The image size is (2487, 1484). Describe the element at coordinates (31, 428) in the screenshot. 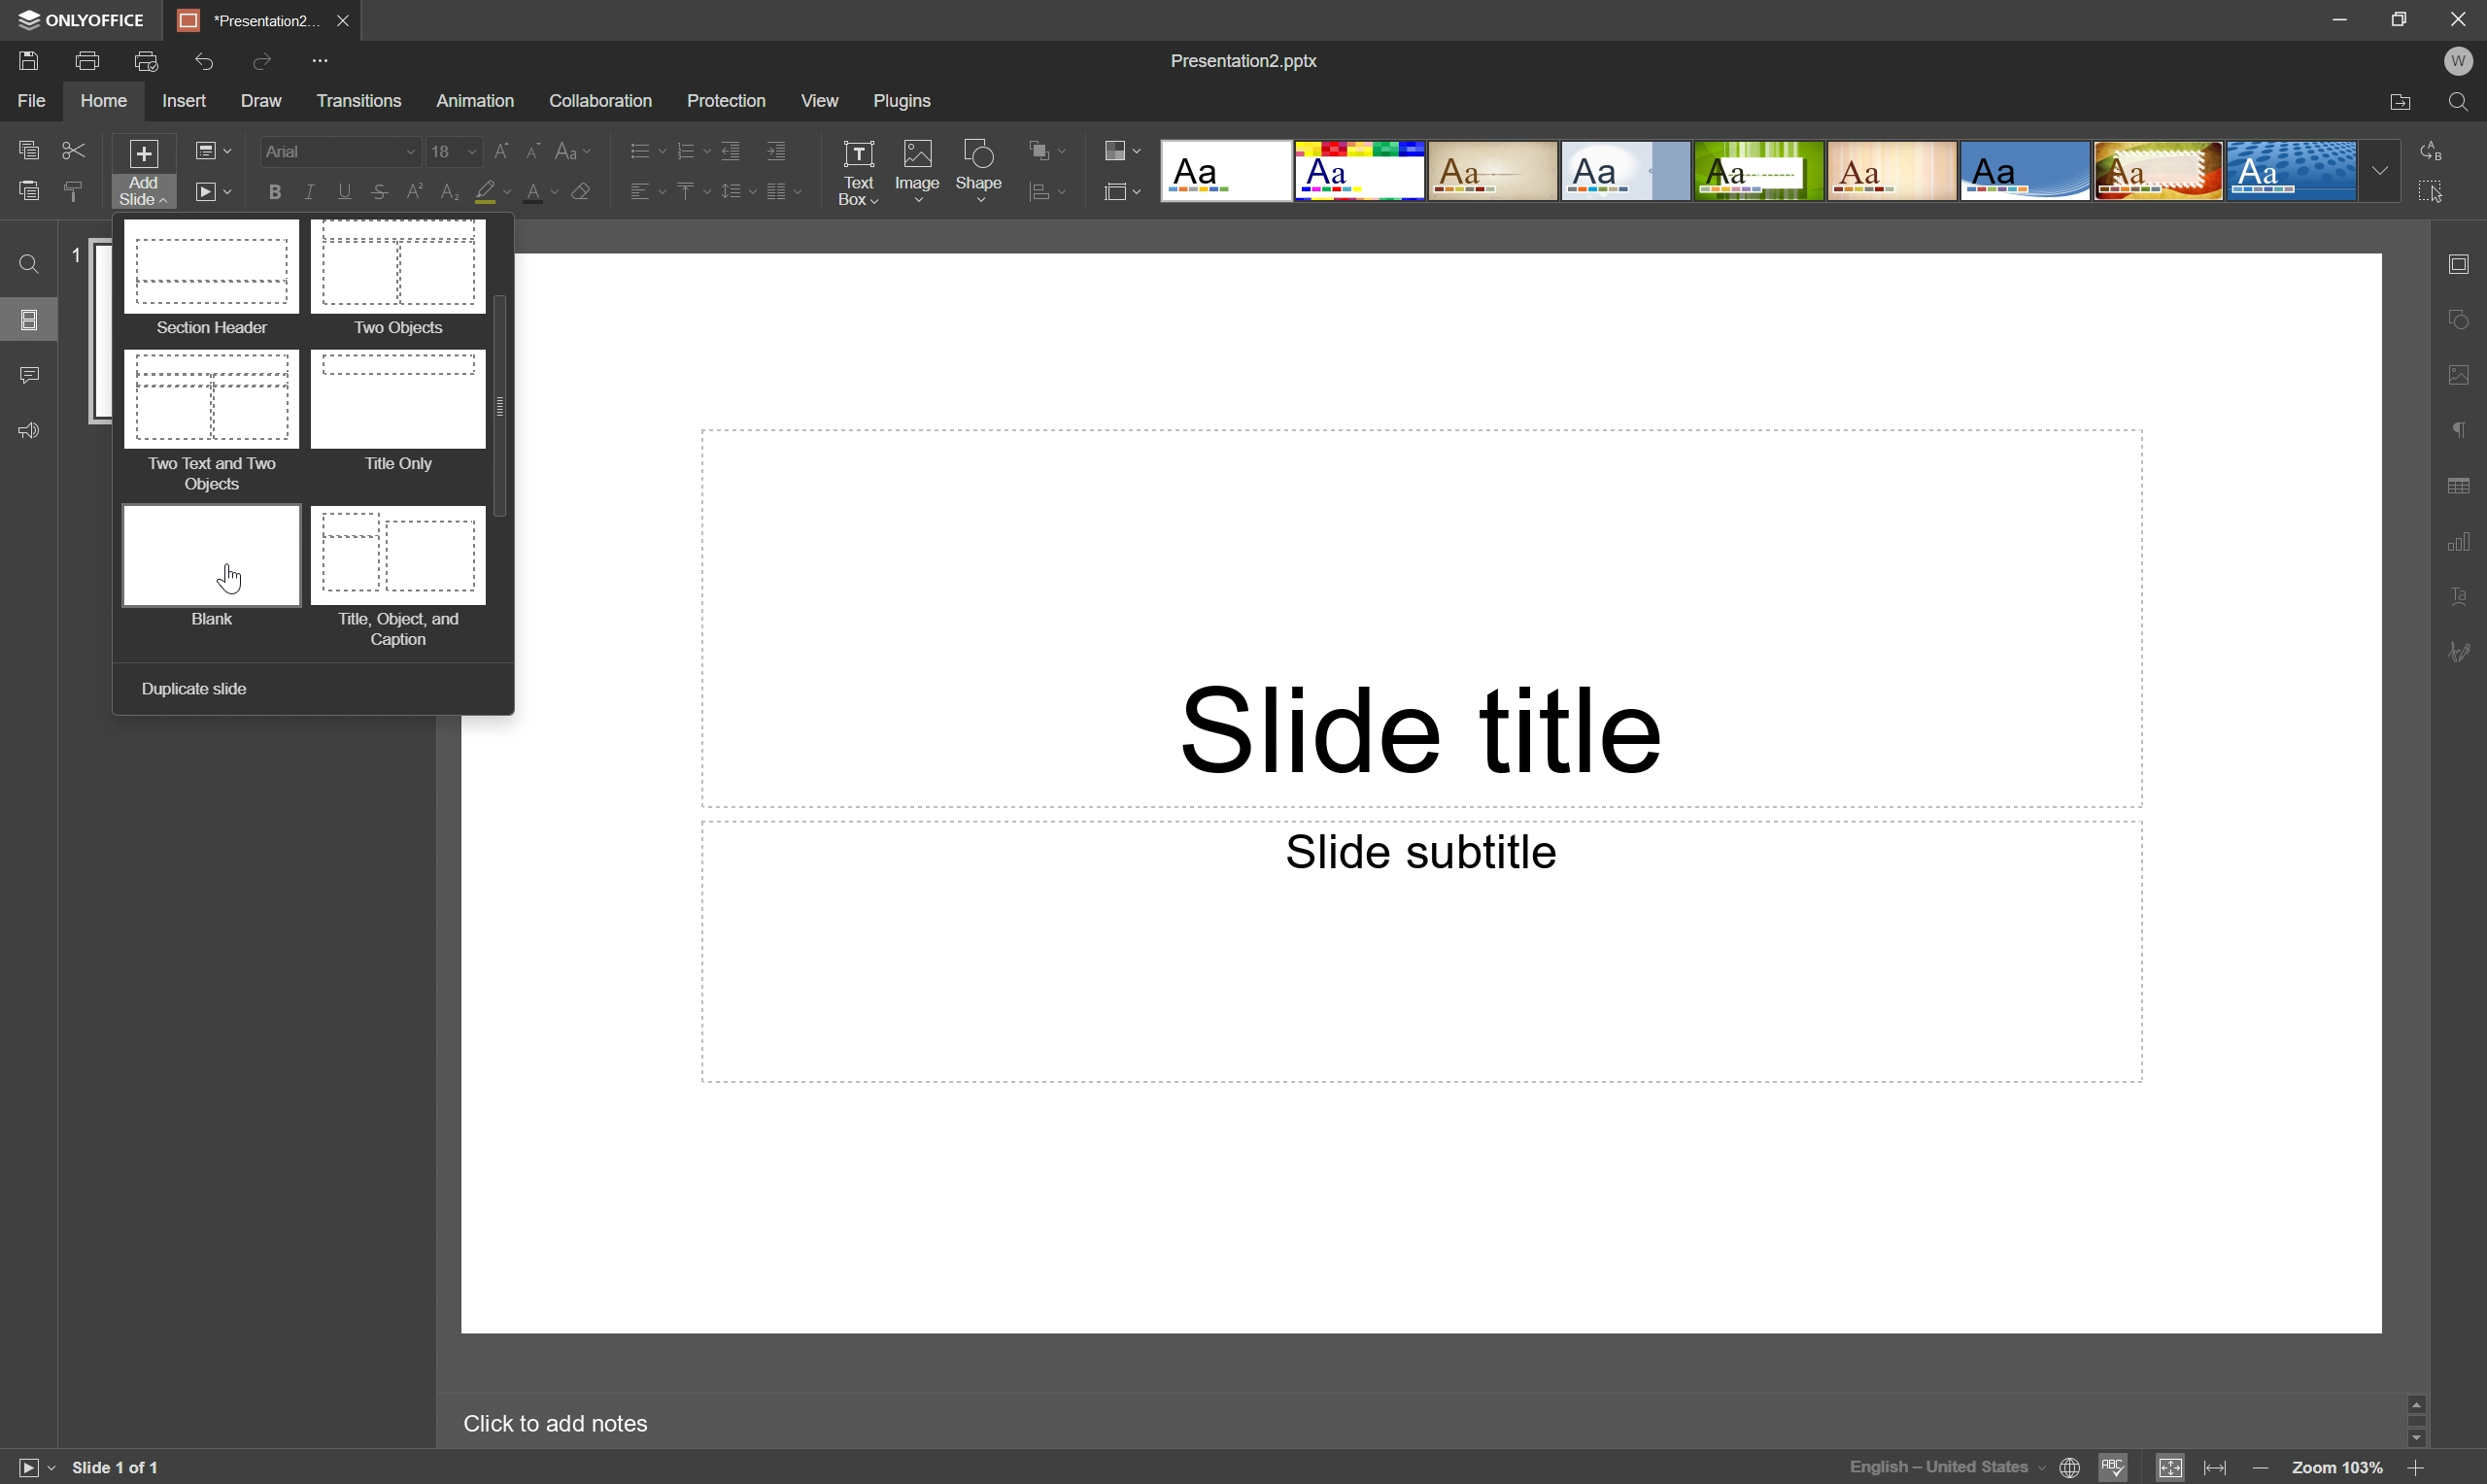

I see `Feedback & Support` at that location.